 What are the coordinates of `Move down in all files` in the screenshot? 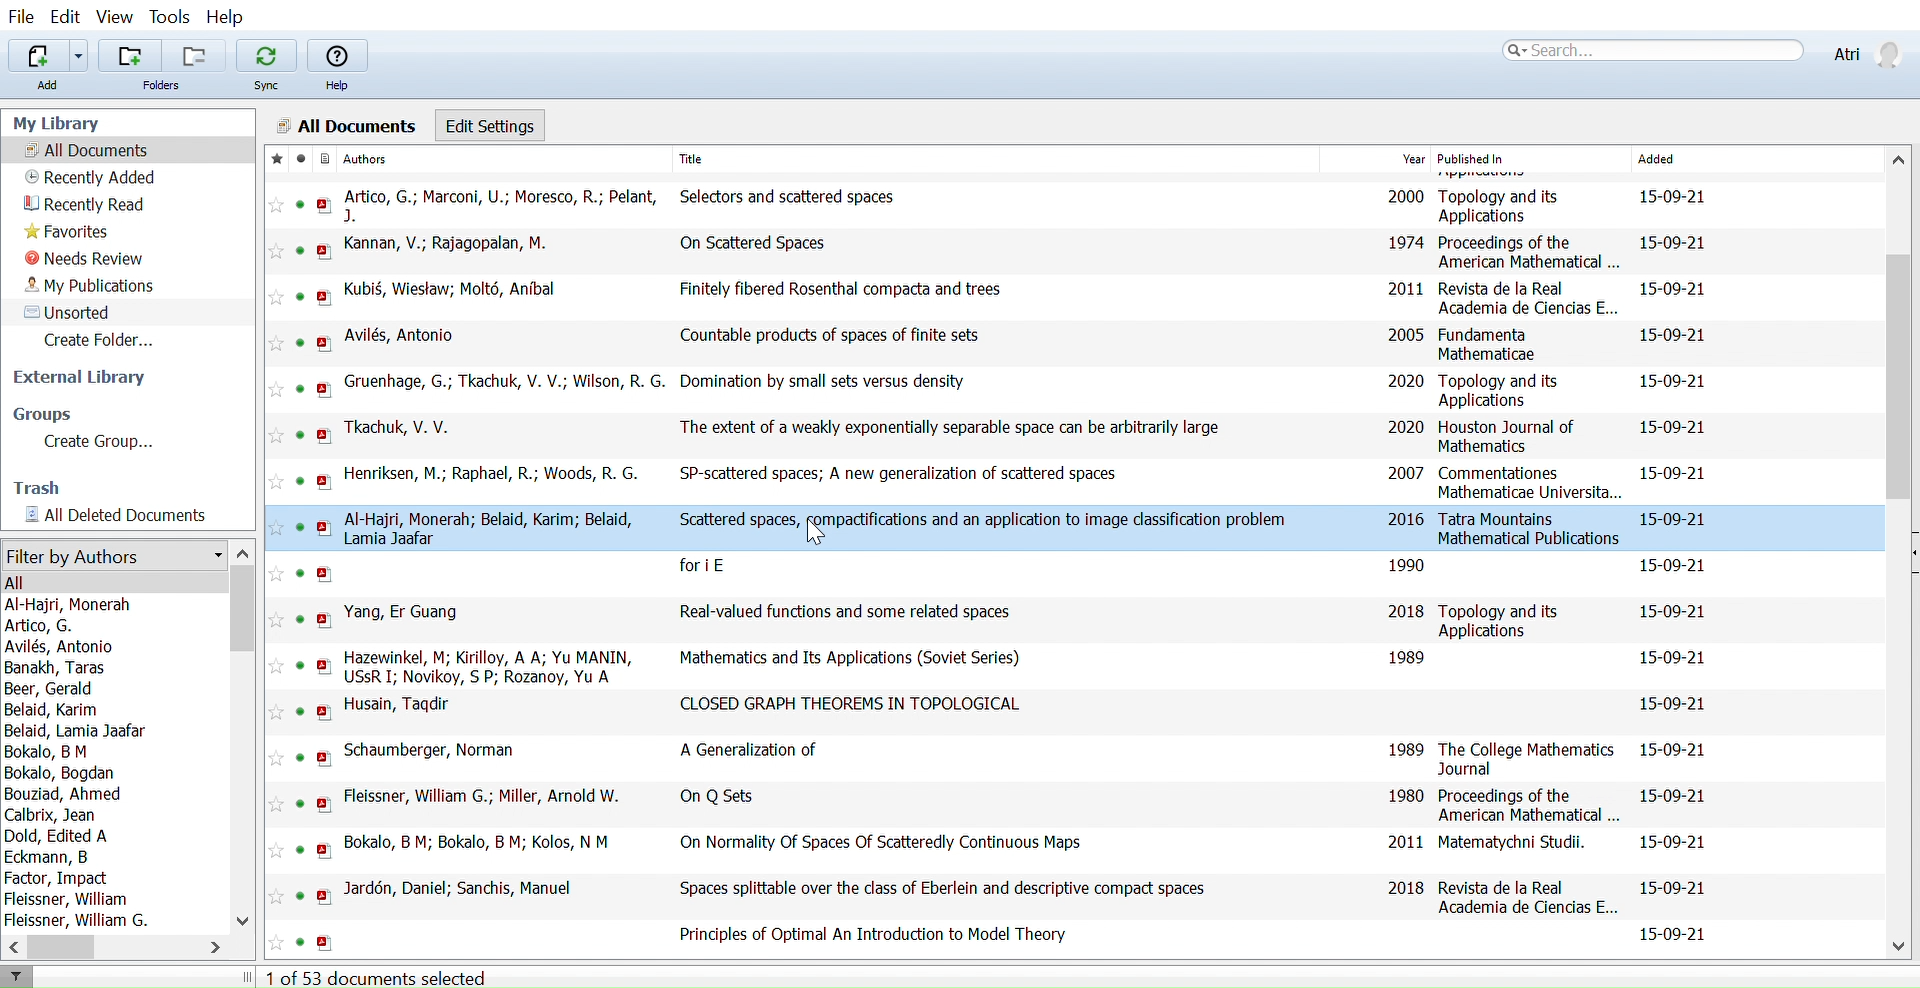 It's located at (1901, 943).